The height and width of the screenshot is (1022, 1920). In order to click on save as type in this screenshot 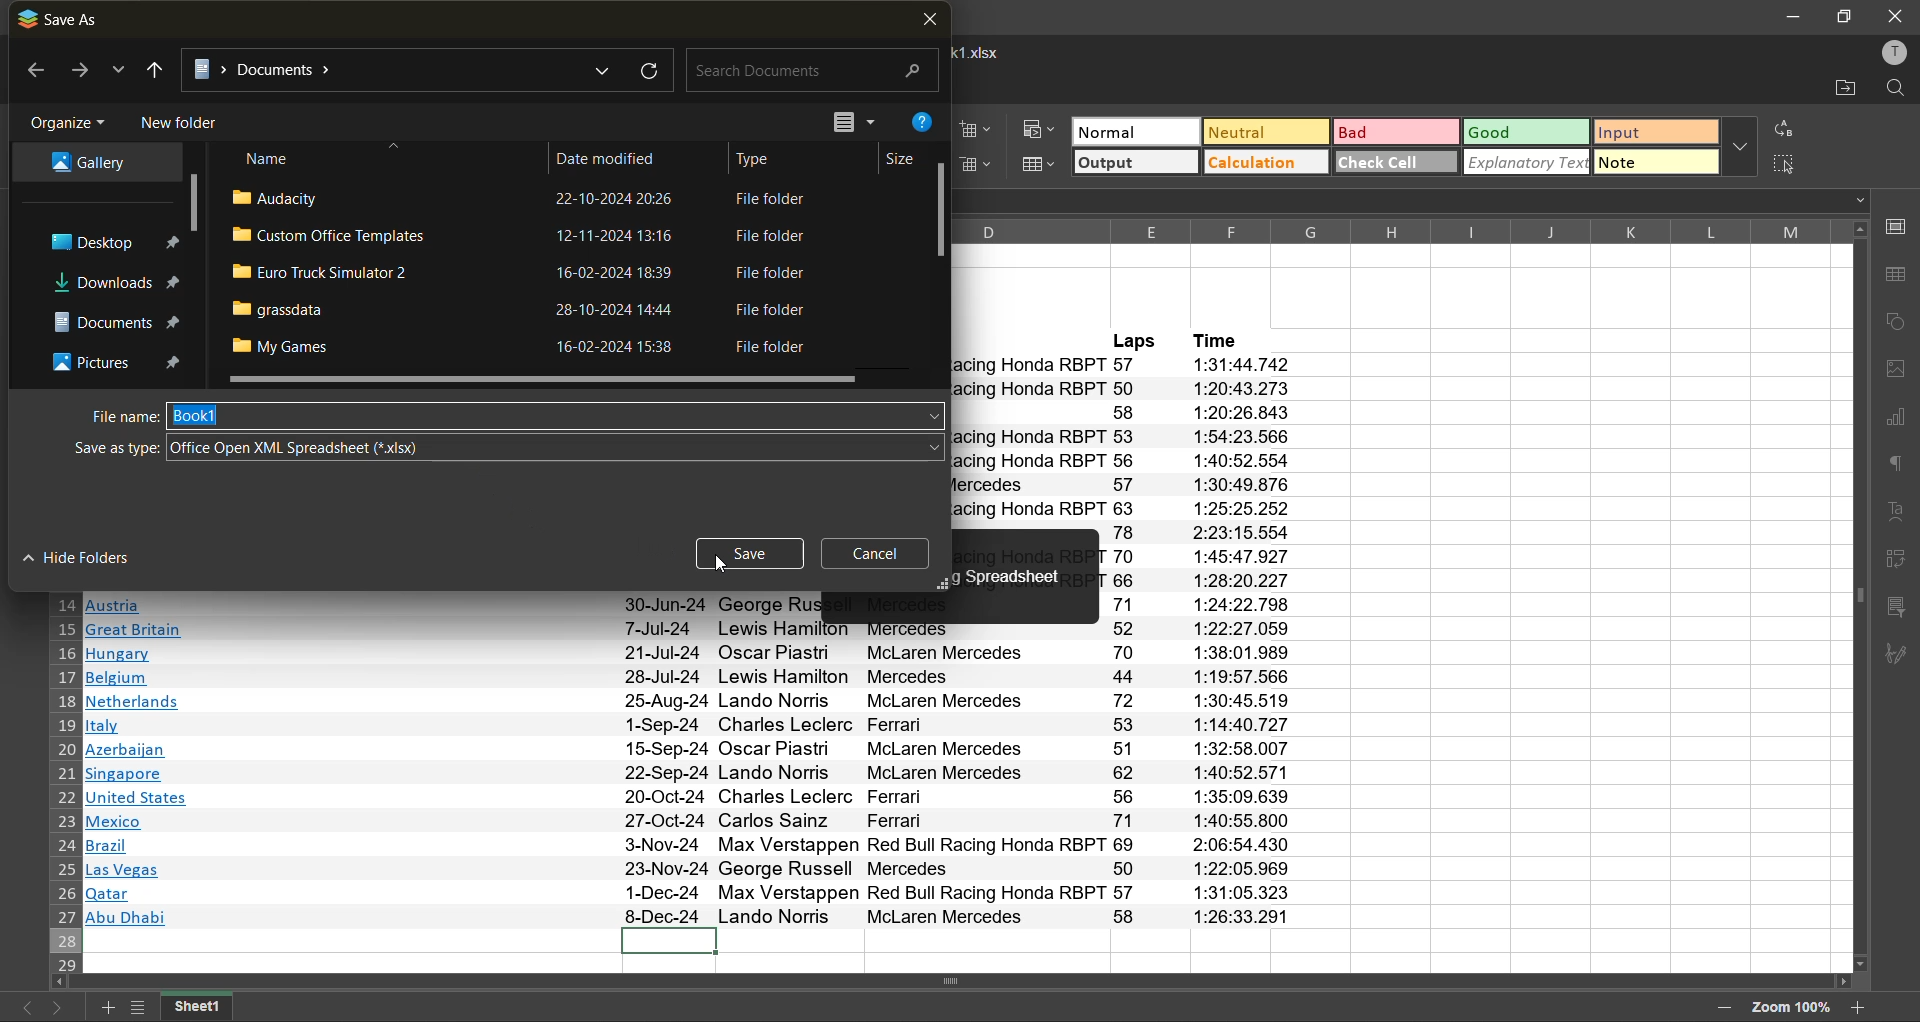, I will do `click(554, 447)`.